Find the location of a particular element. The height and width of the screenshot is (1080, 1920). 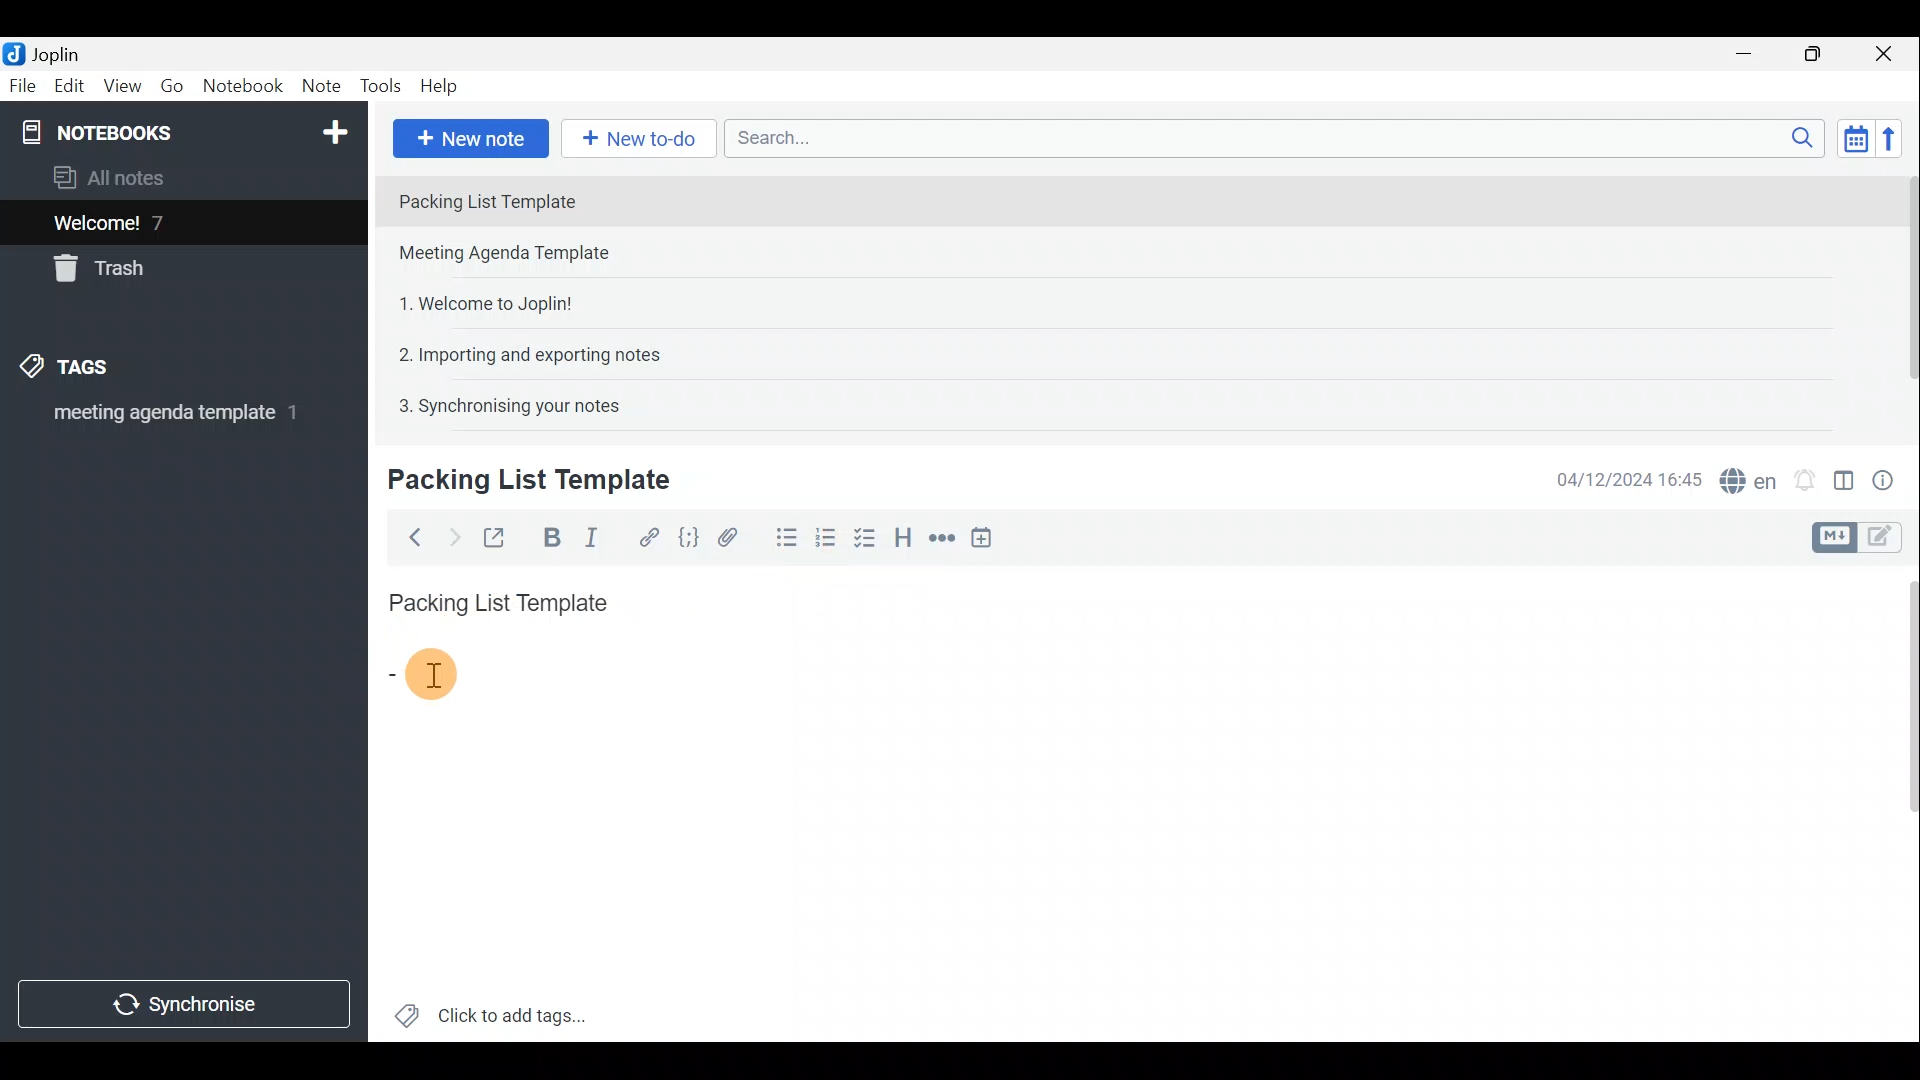

Note properties is located at coordinates (1890, 477).